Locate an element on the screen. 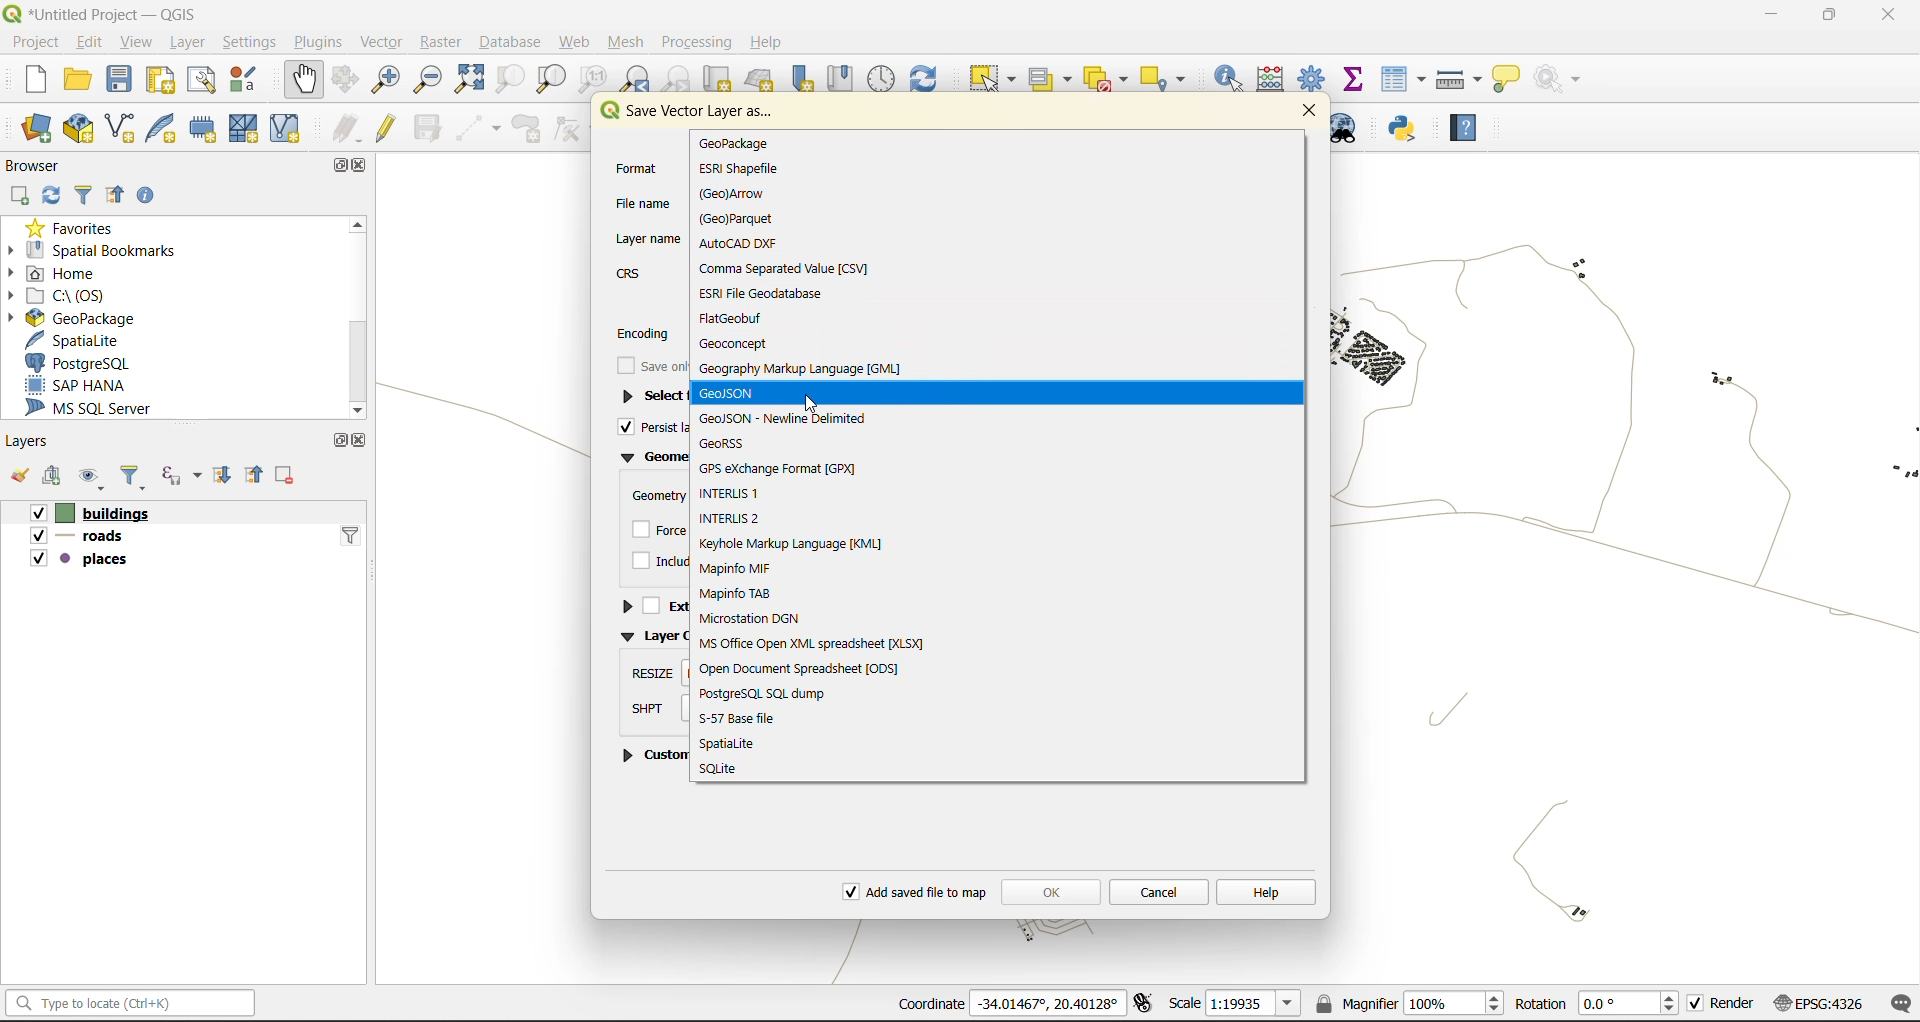 The width and height of the screenshot is (1920, 1022). postgresql is located at coordinates (84, 363).